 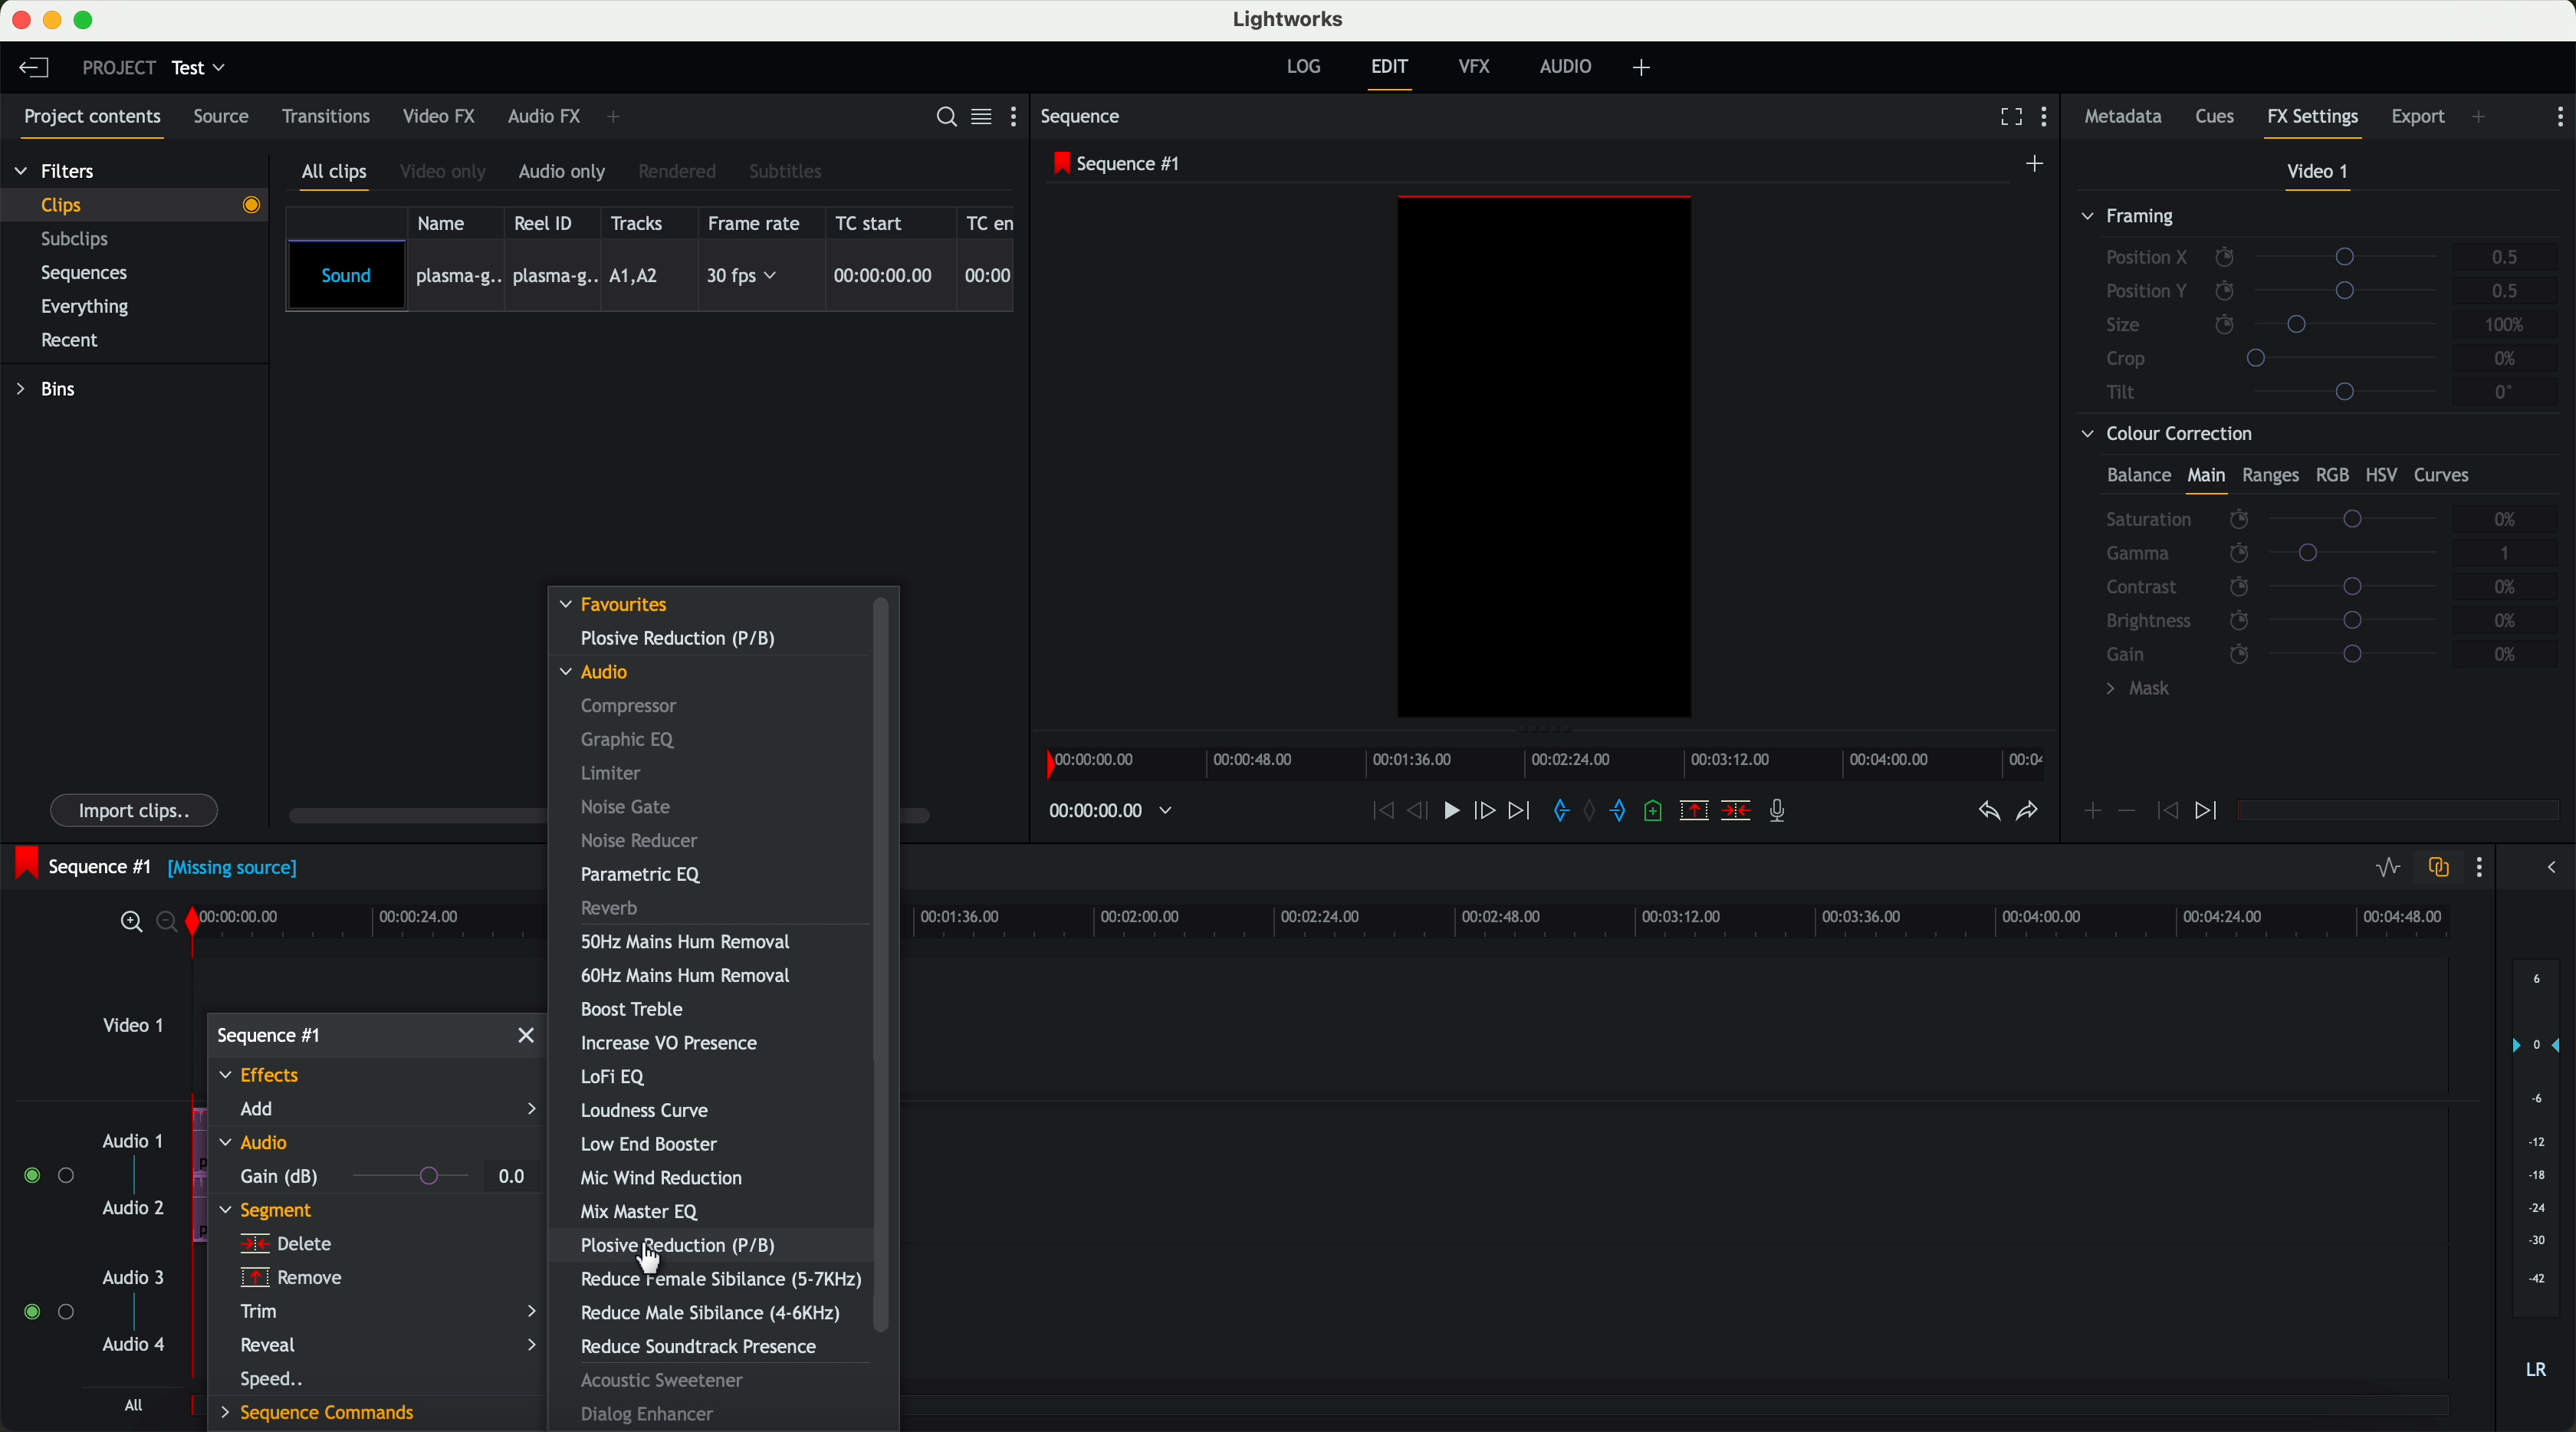 I want to click on everything, so click(x=96, y=305).